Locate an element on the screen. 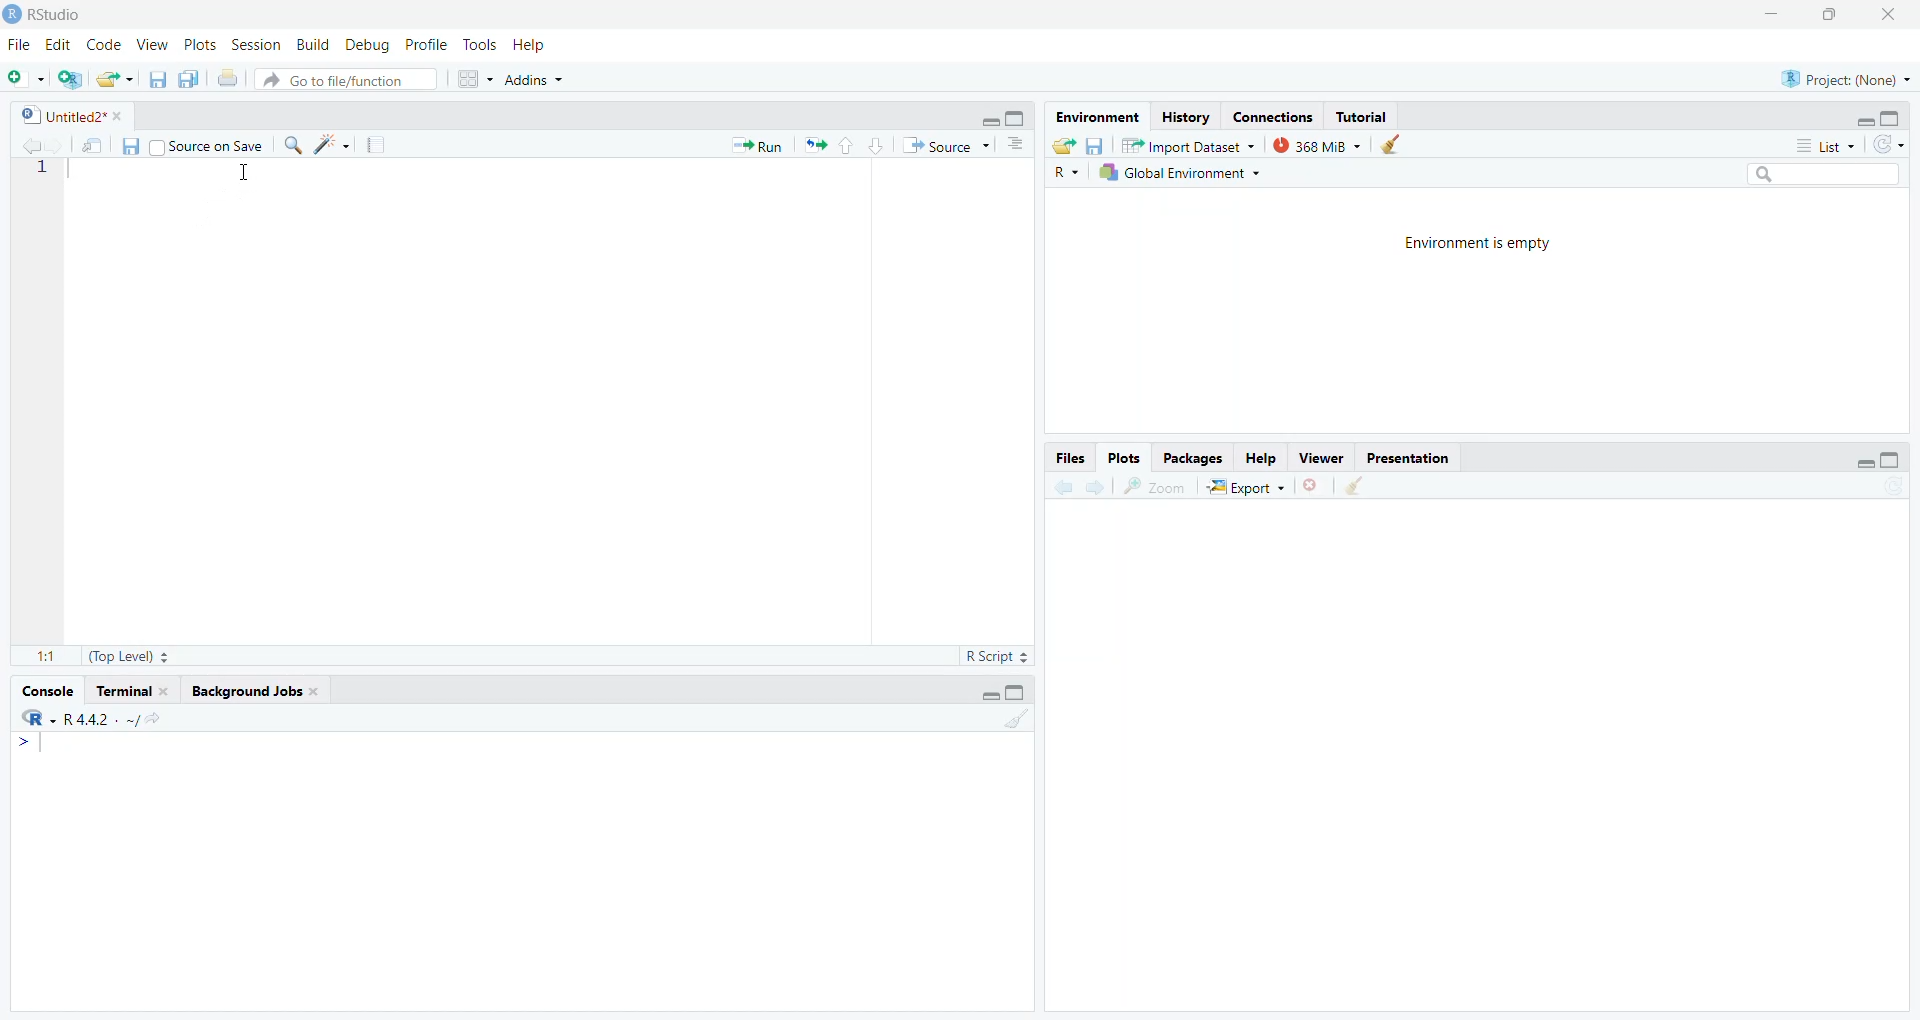 Image resolution: width=1920 pixels, height=1020 pixels. Background Jobs. is located at coordinates (263, 692).